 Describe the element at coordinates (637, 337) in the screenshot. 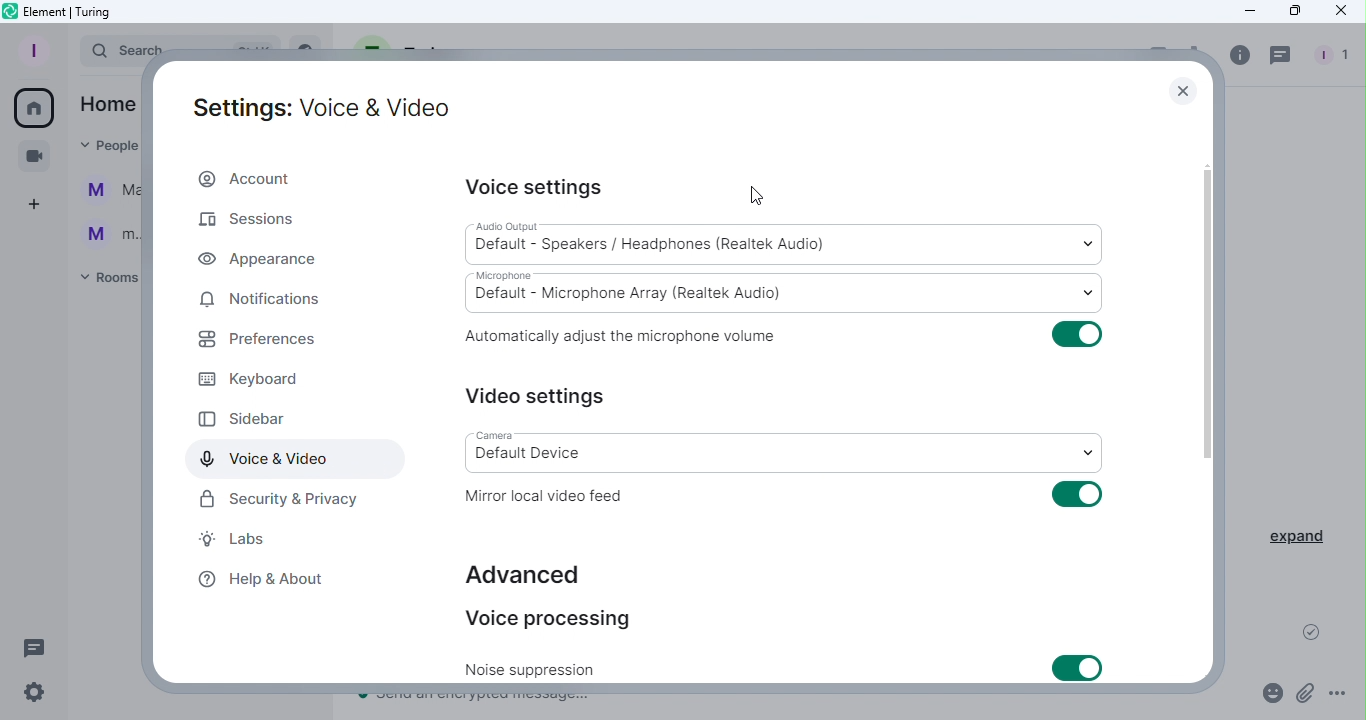

I see `Automatically adjust the microphone volume` at that location.